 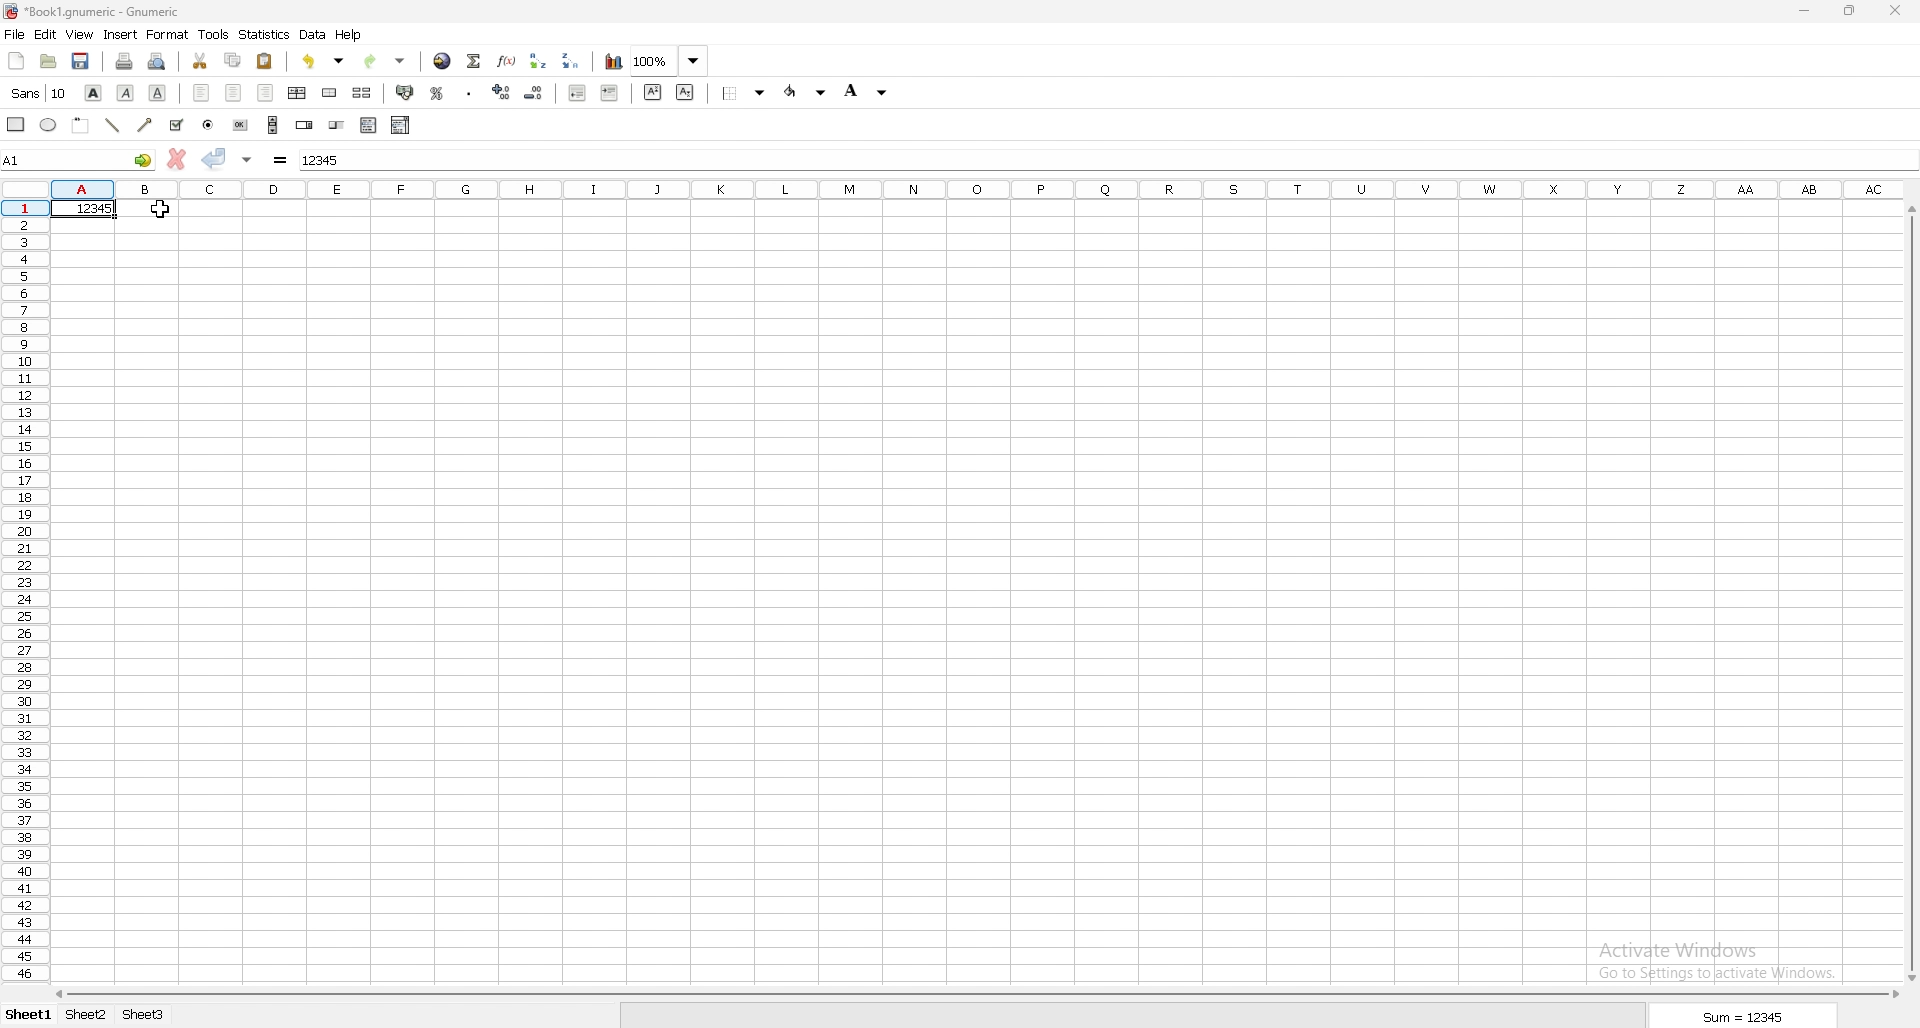 What do you see at coordinates (84, 1016) in the screenshot?
I see `sheet 2` at bounding box center [84, 1016].